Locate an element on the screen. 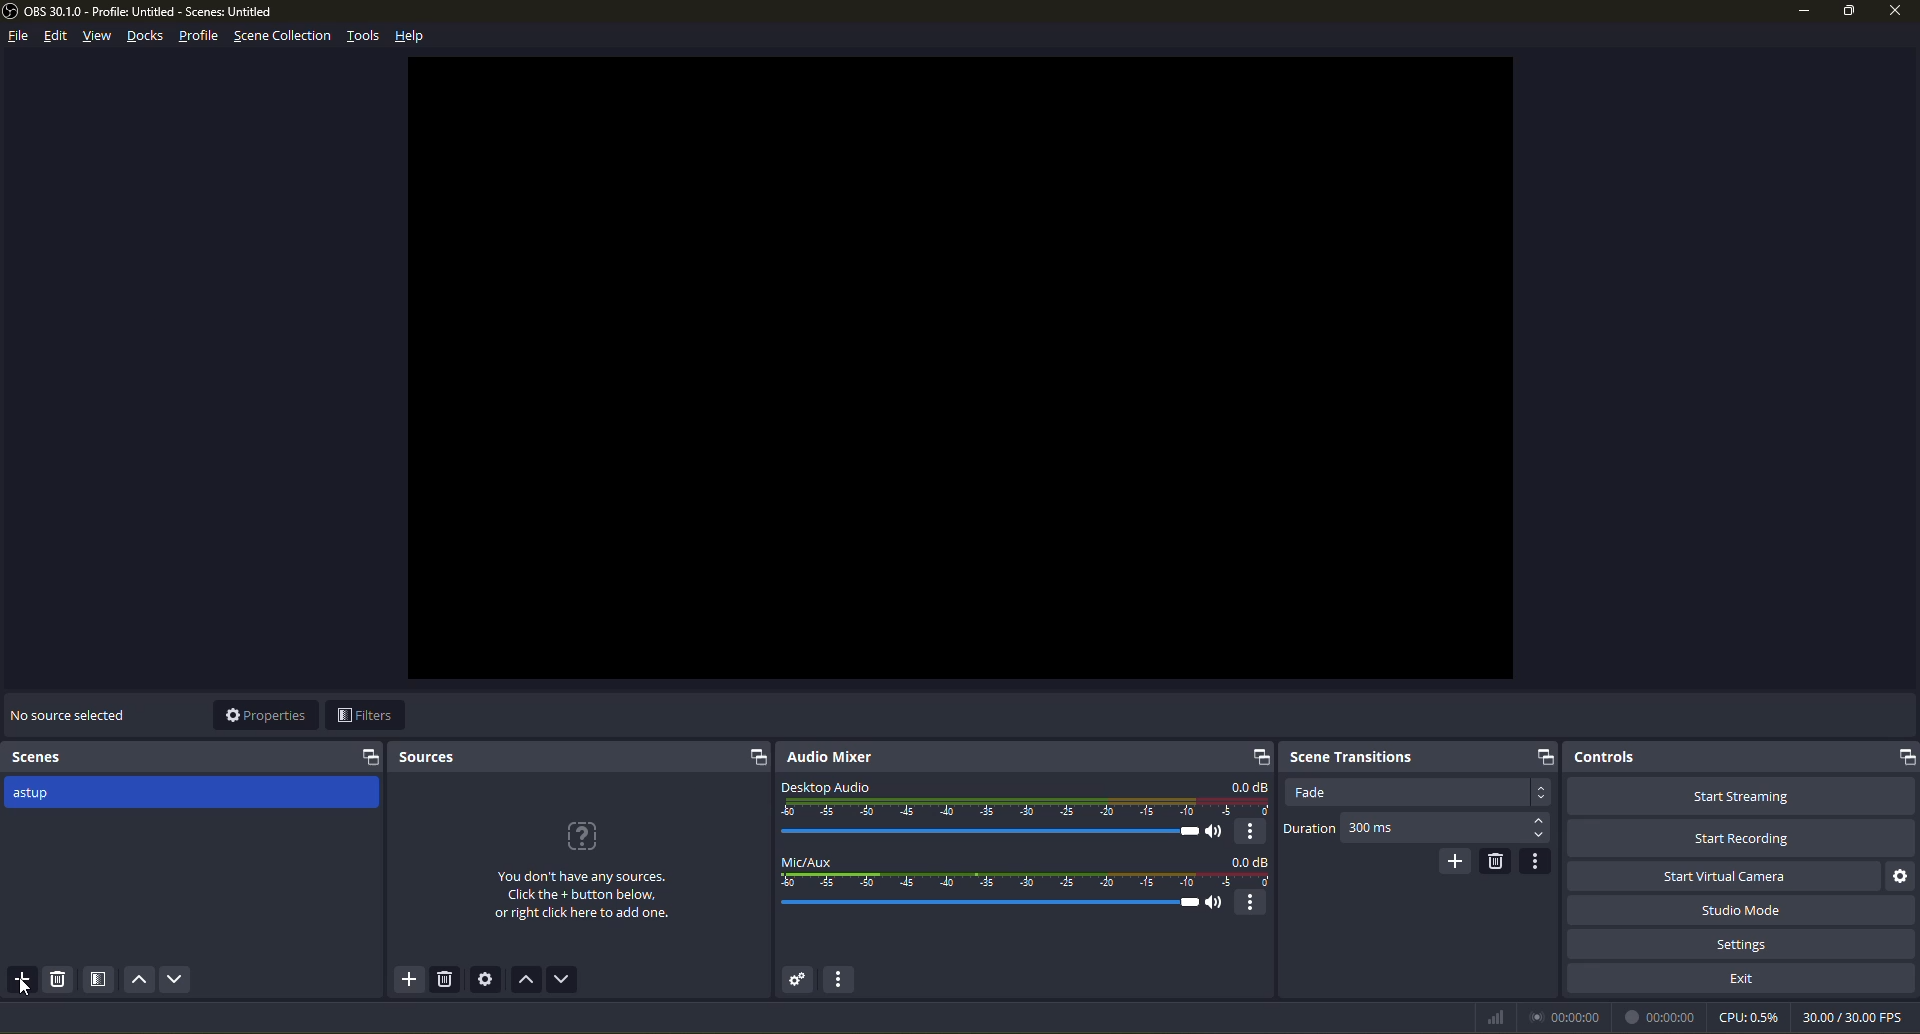 Image resolution: width=1920 pixels, height=1034 pixels. mic level is located at coordinates (1028, 880).